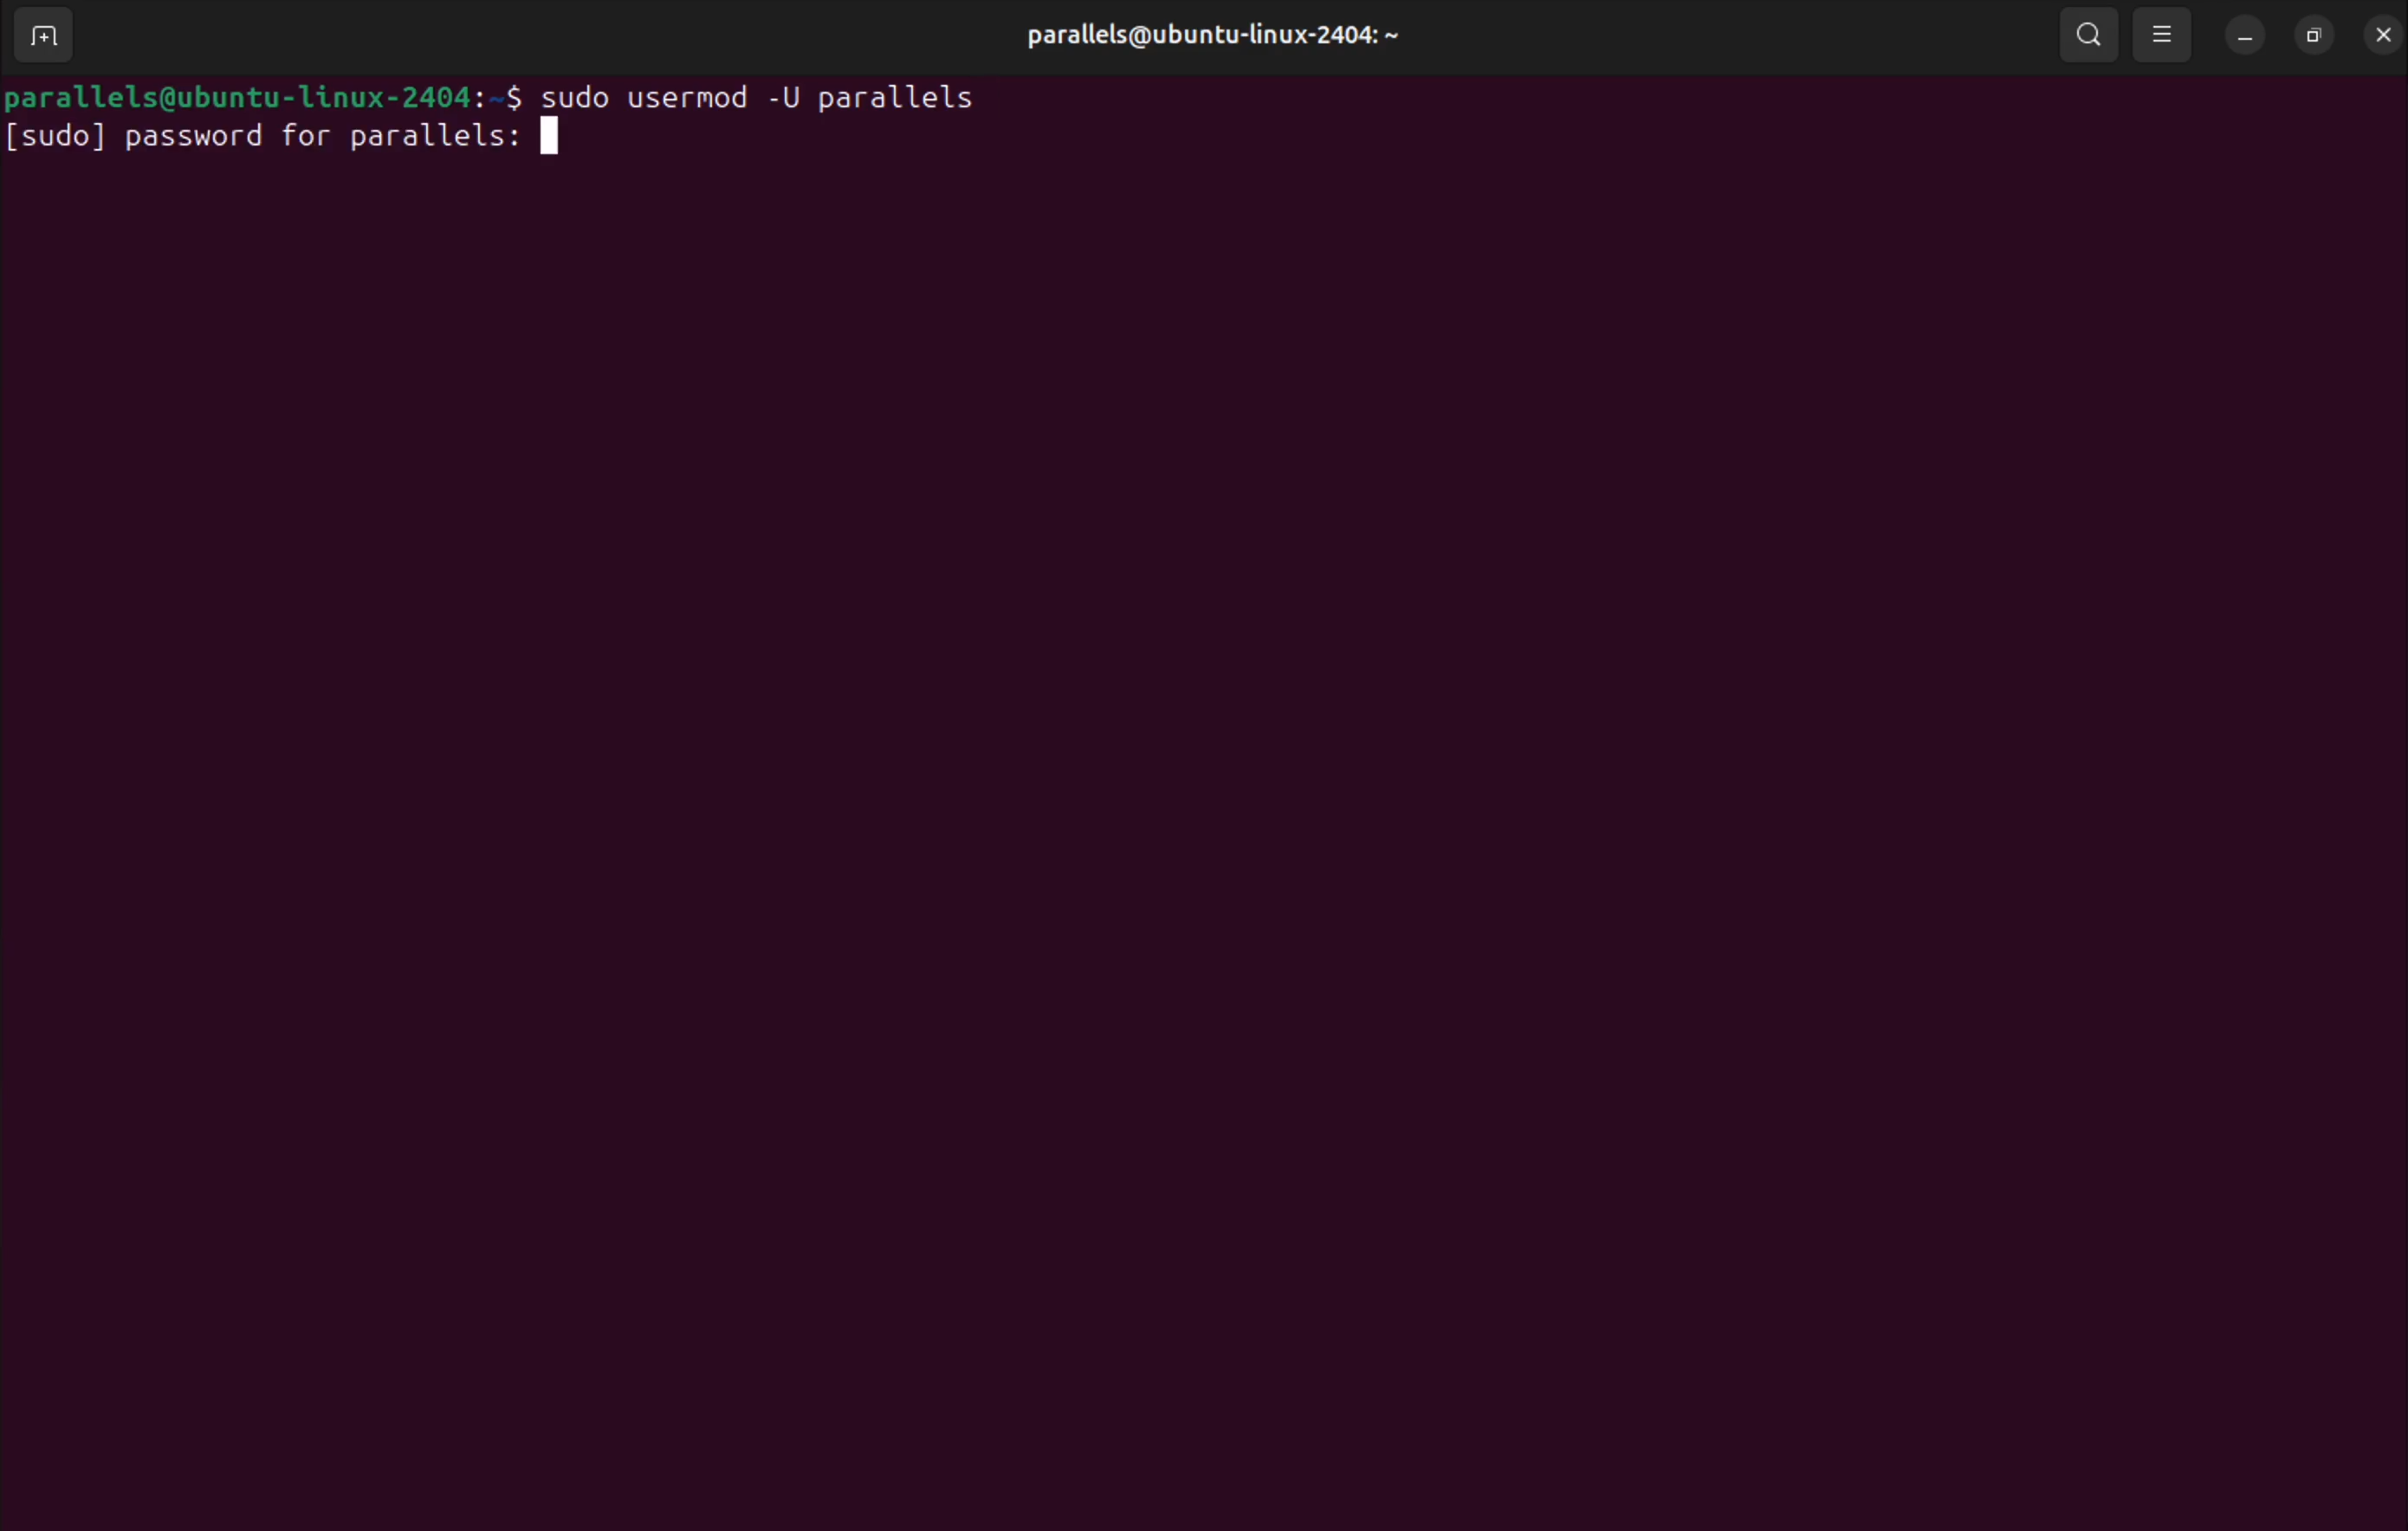 This screenshot has height=1531, width=2408. I want to click on password for parallels, so click(289, 147).